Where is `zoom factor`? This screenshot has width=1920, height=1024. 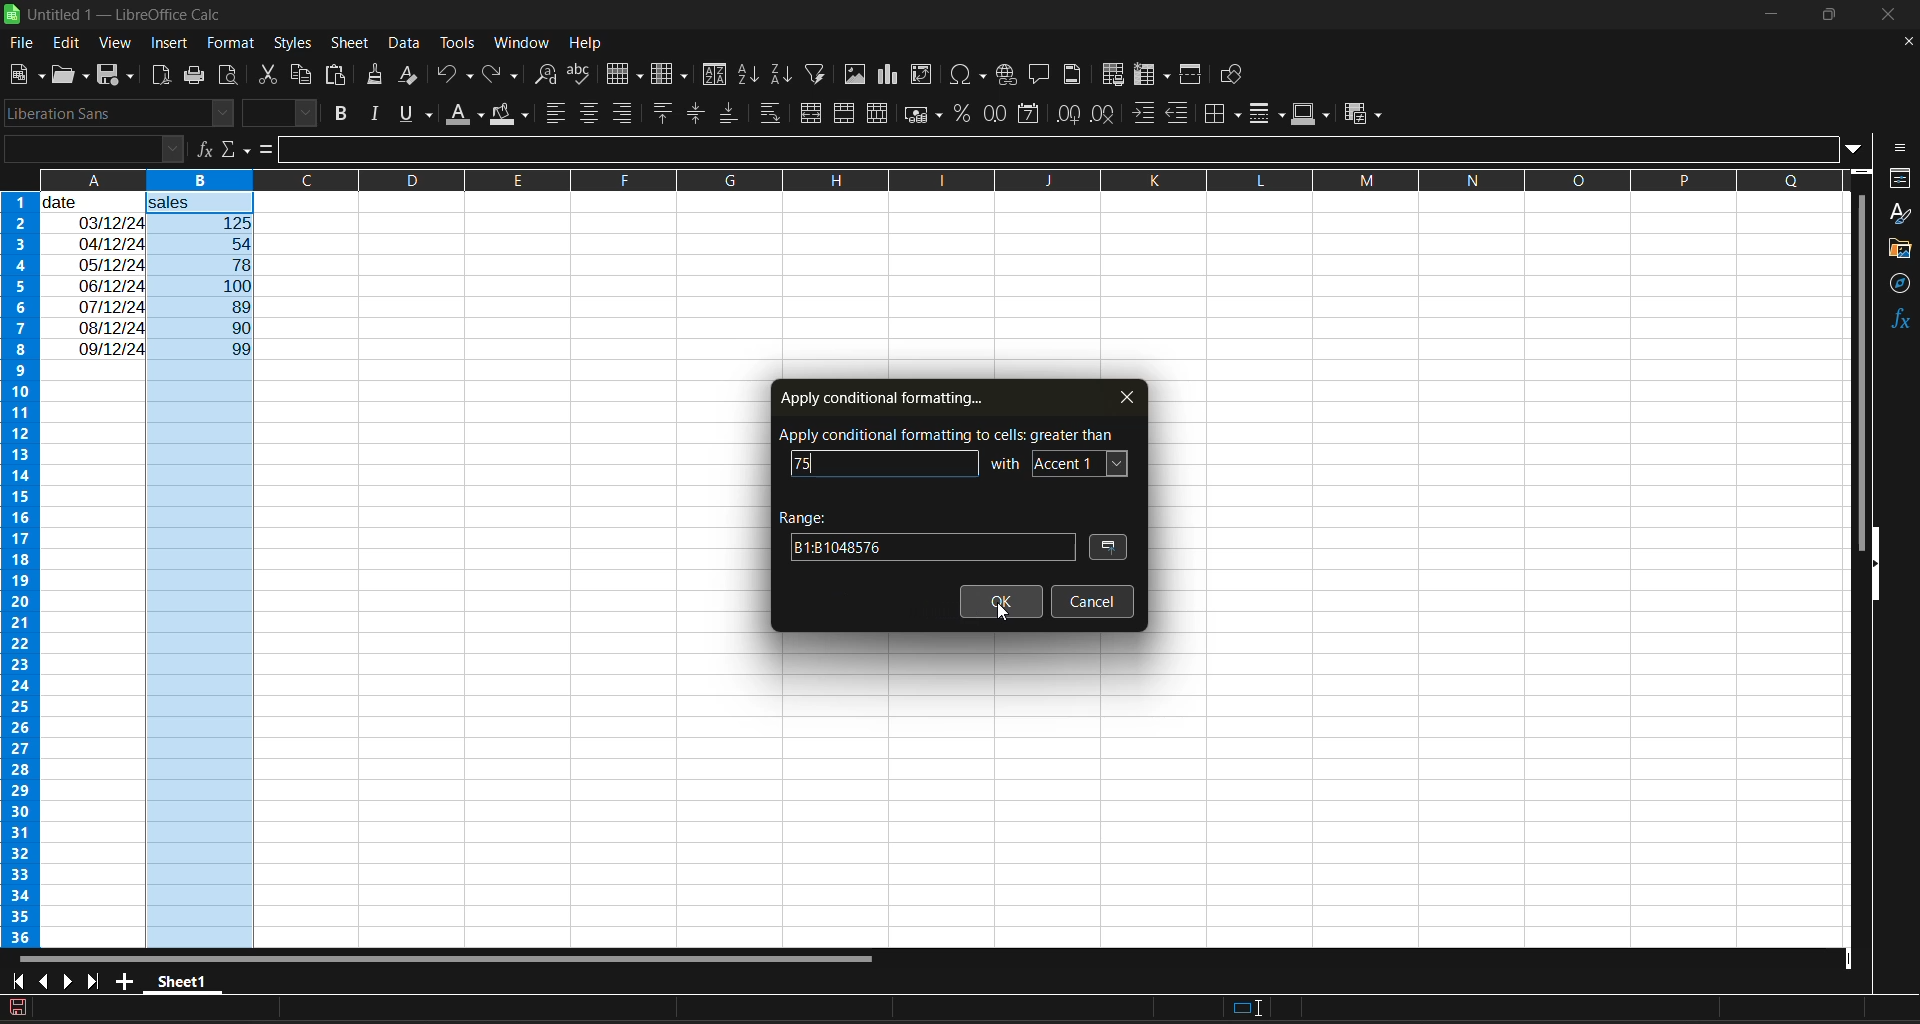
zoom factor is located at coordinates (1888, 1010).